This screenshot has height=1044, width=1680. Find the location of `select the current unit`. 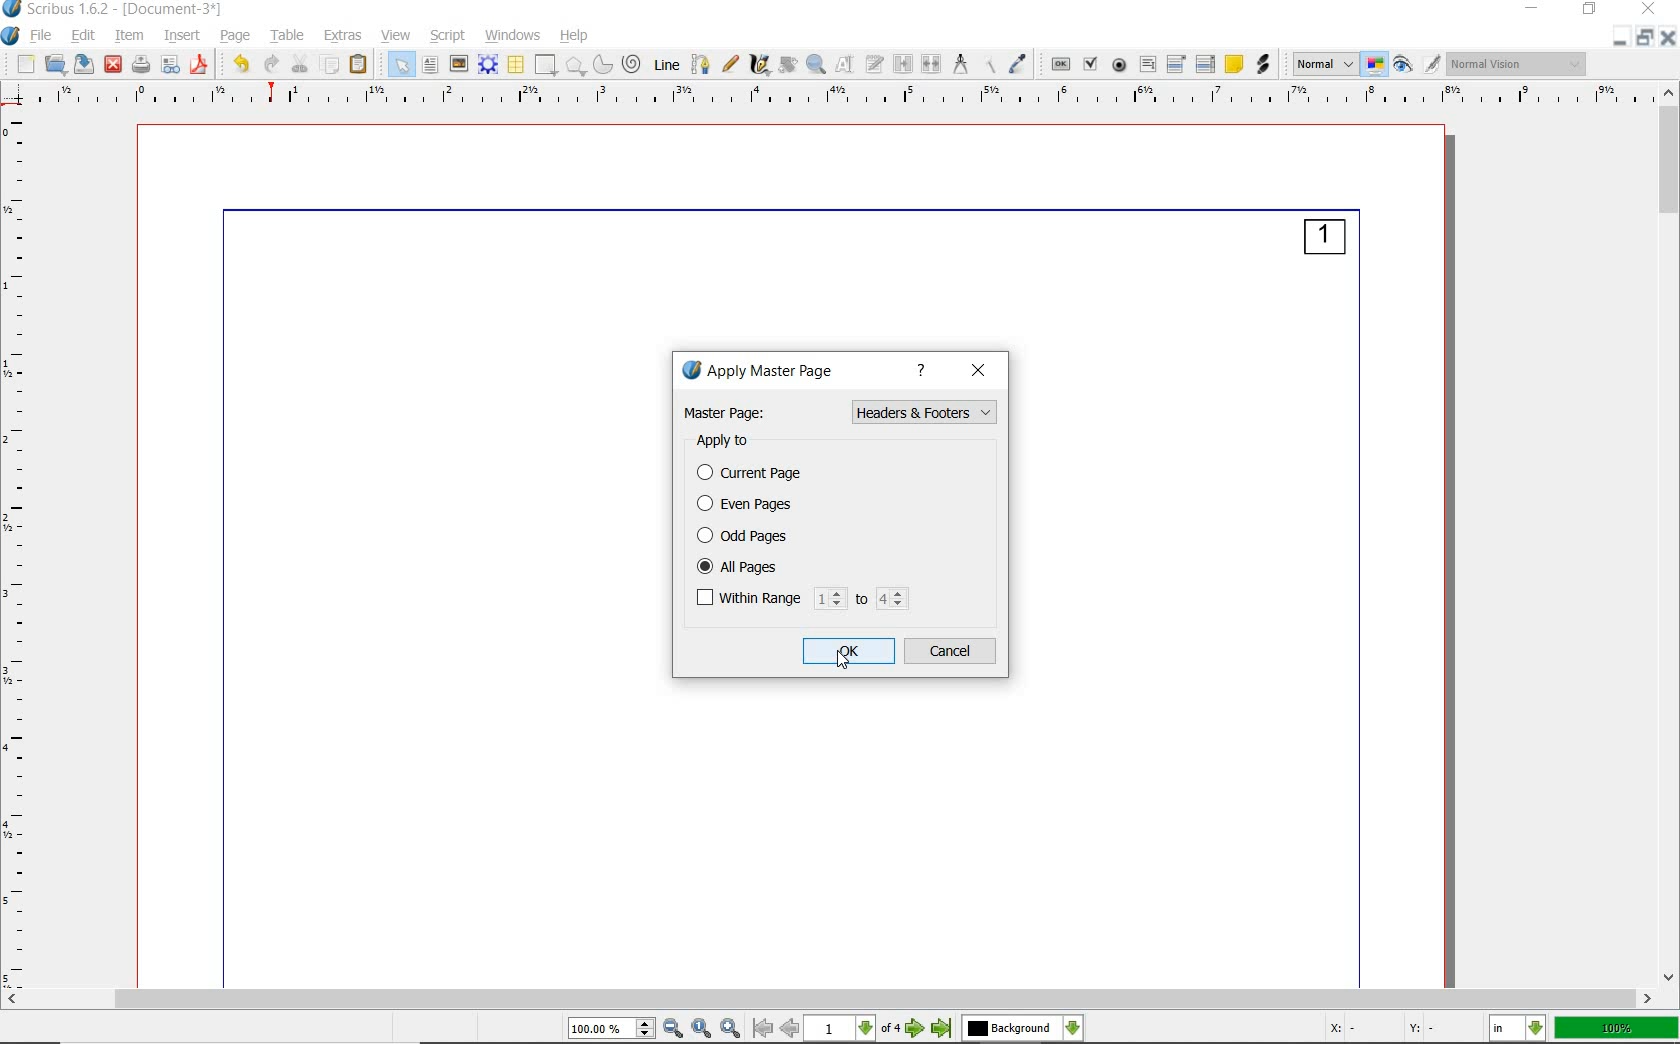

select the current unit is located at coordinates (1518, 1027).